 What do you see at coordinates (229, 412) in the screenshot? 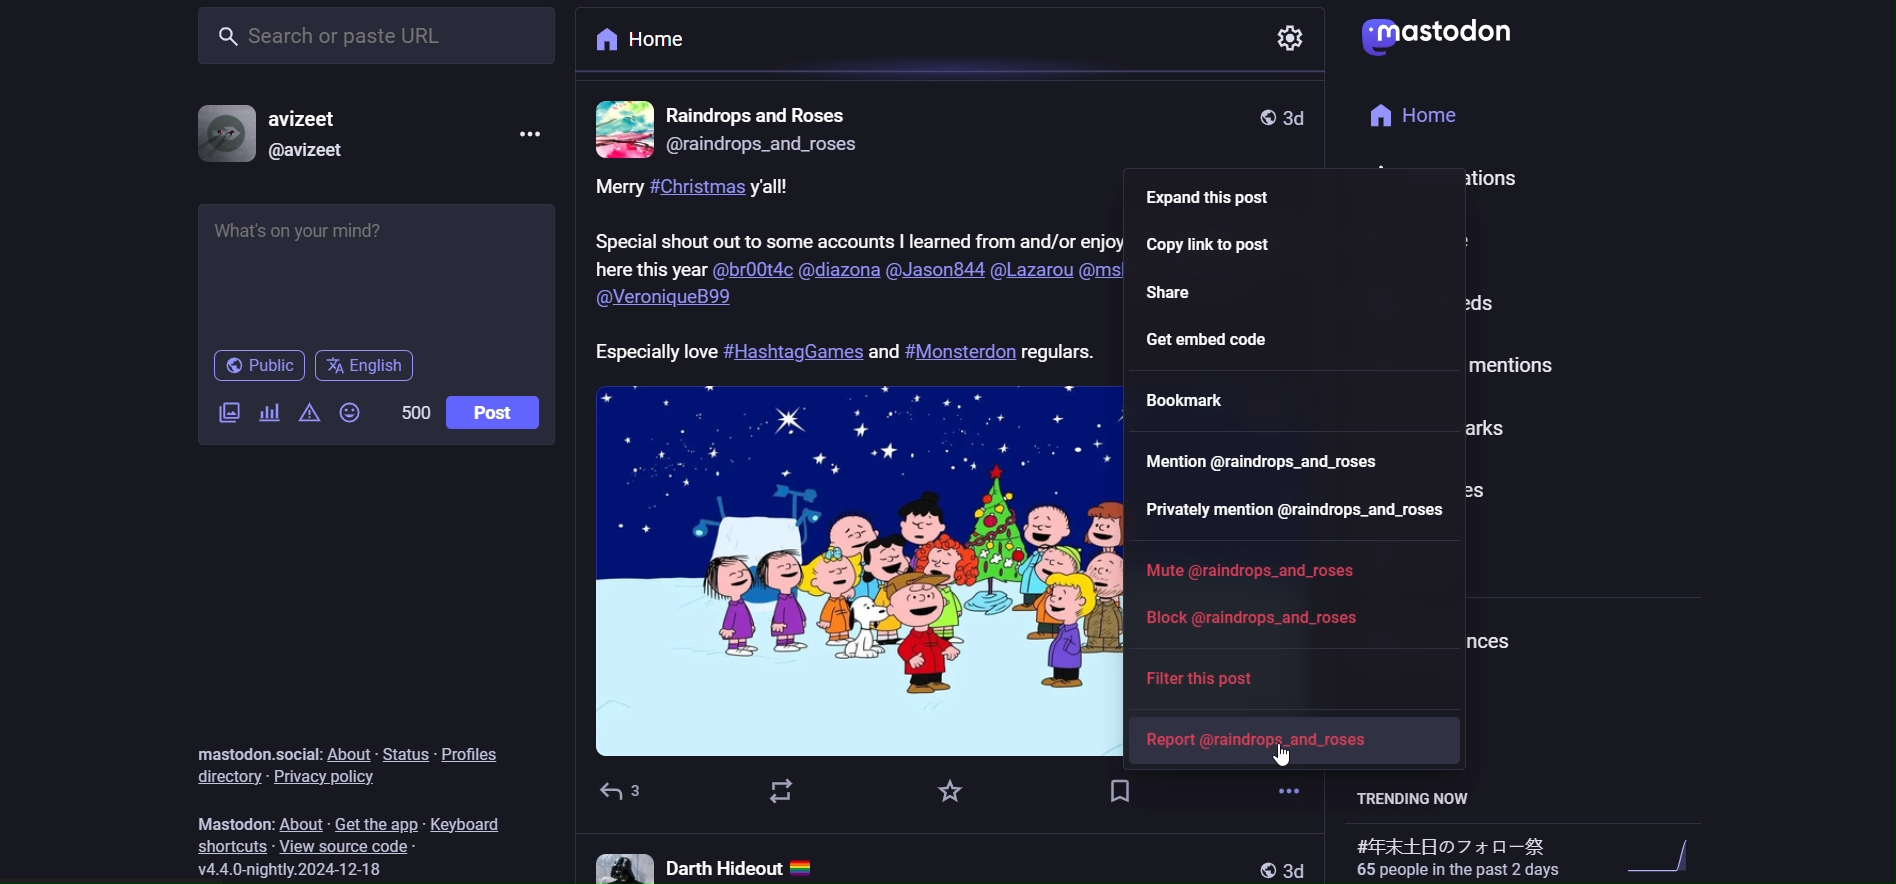
I see `image/video` at bounding box center [229, 412].